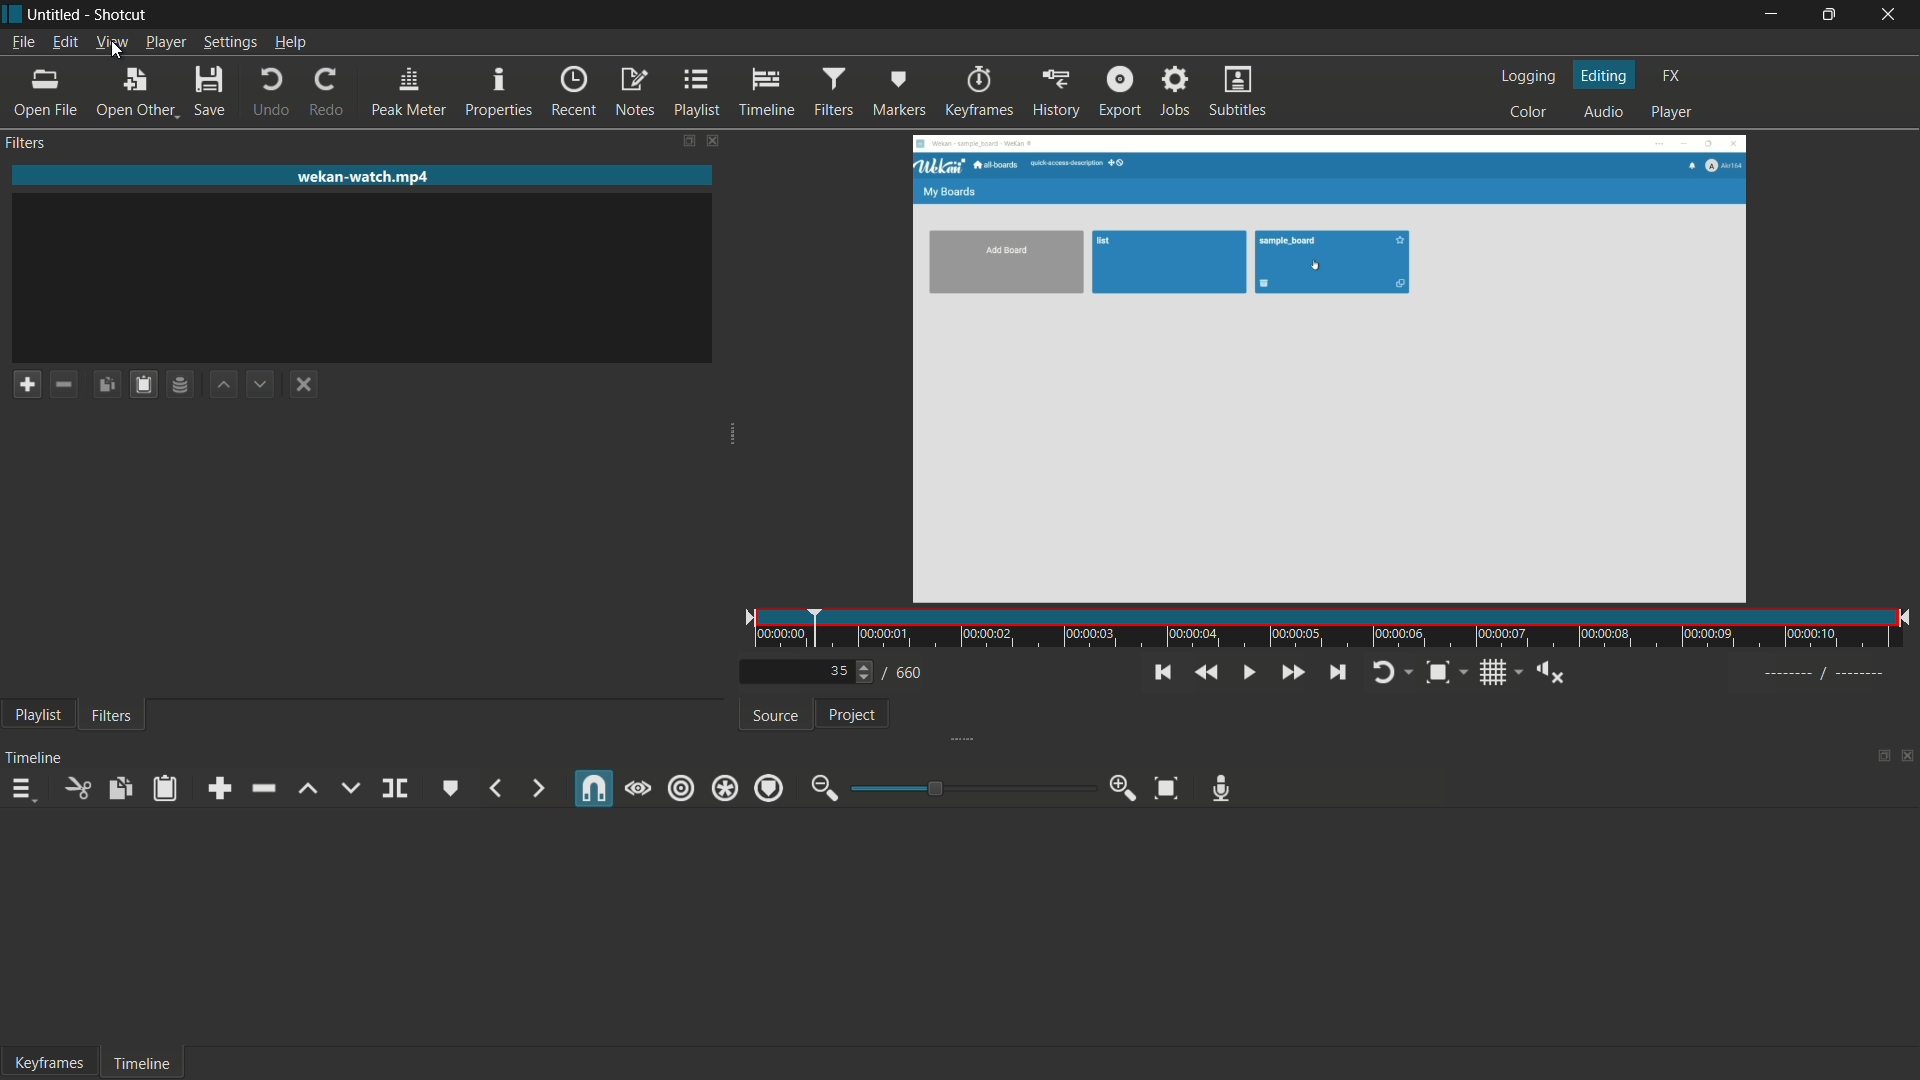  What do you see at coordinates (1823, 674) in the screenshot?
I see `----- / ---` at bounding box center [1823, 674].